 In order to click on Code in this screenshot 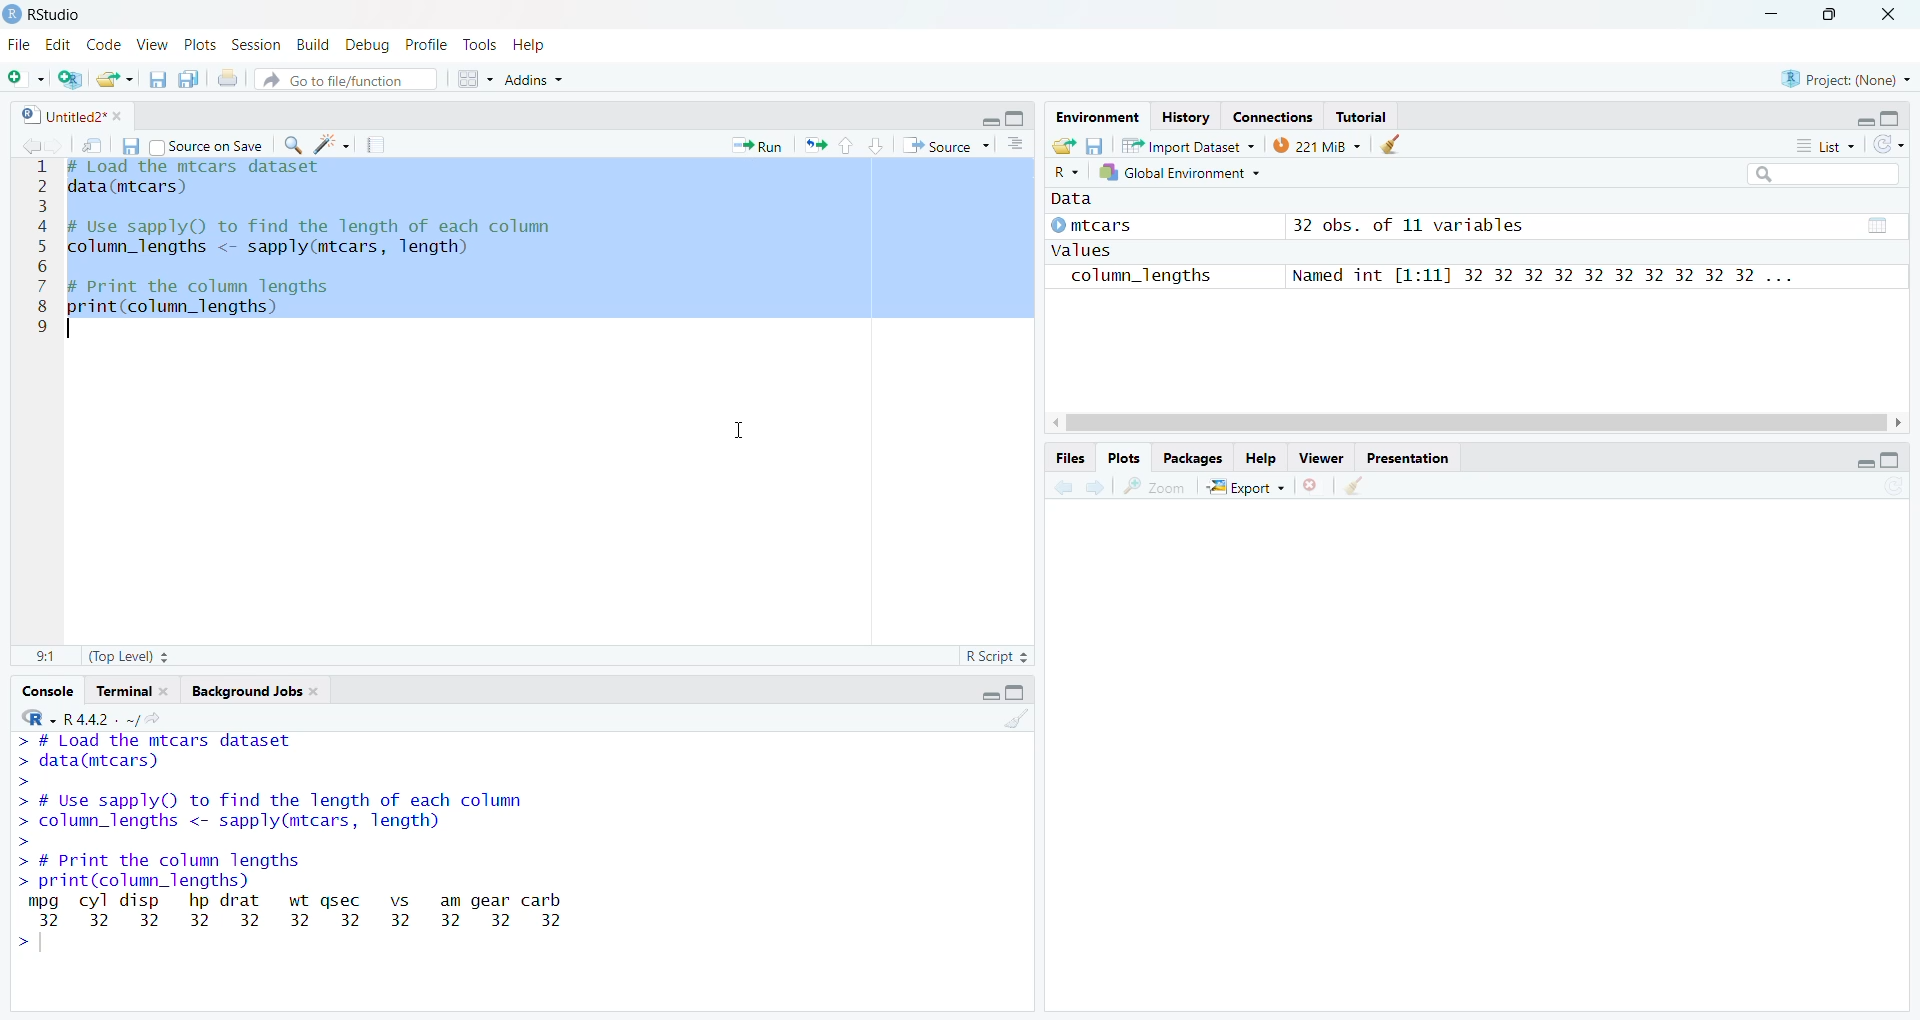, I will do `click(105, 45)`.